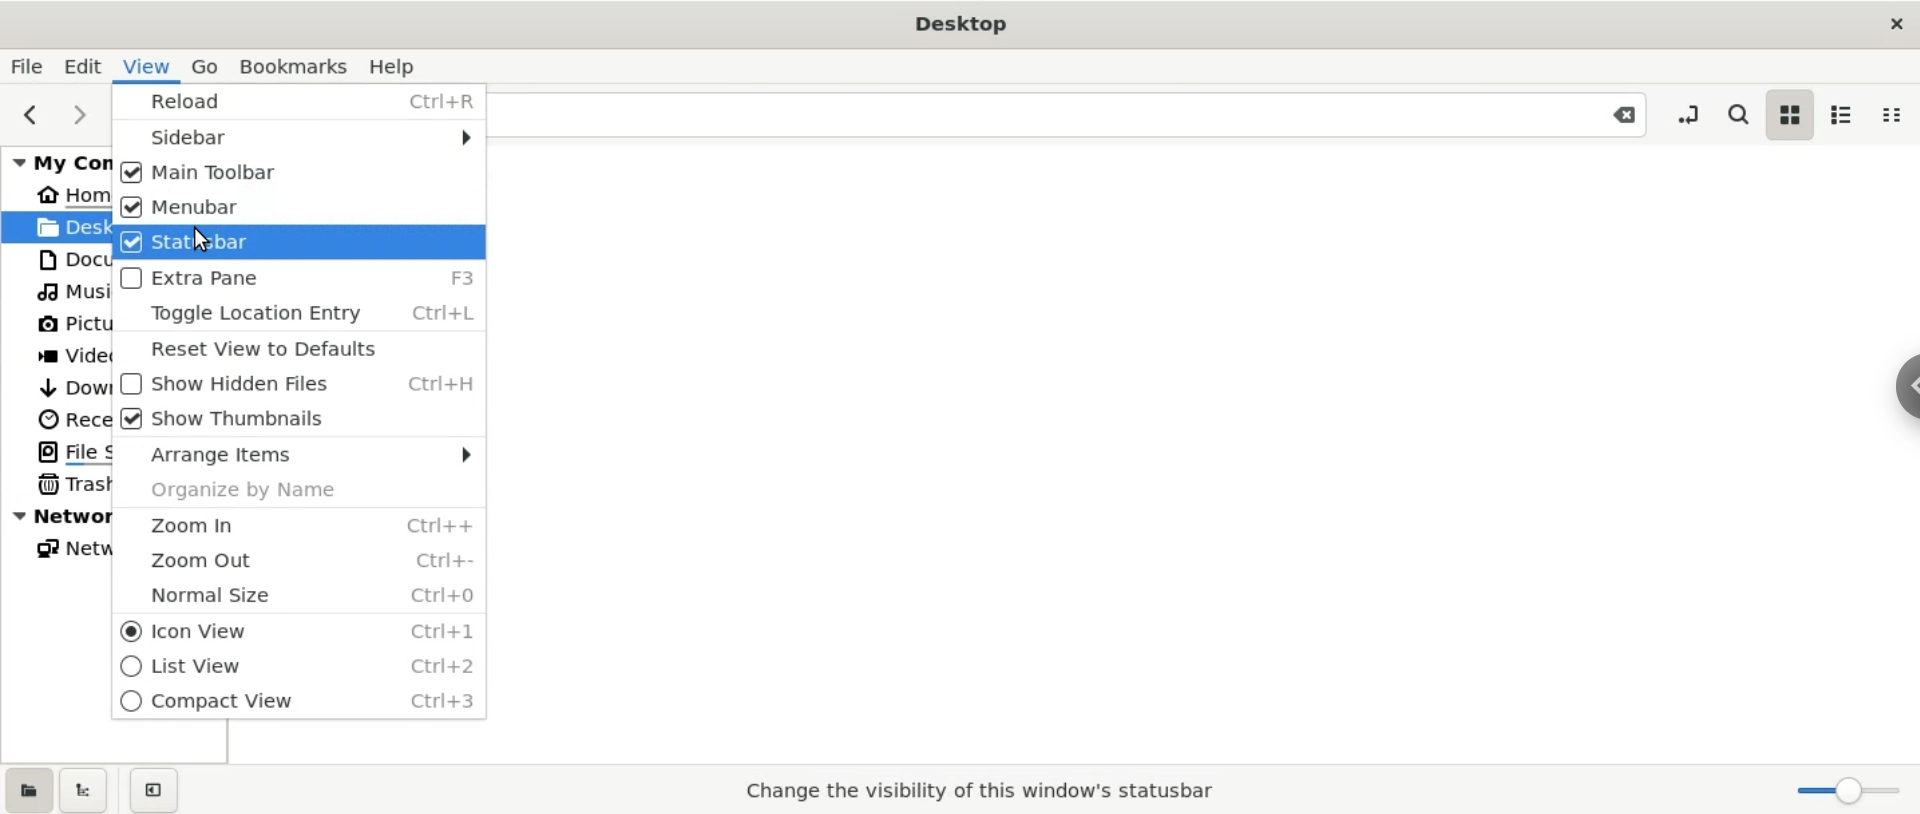  I want to click on Icon View, so click(294, 630).